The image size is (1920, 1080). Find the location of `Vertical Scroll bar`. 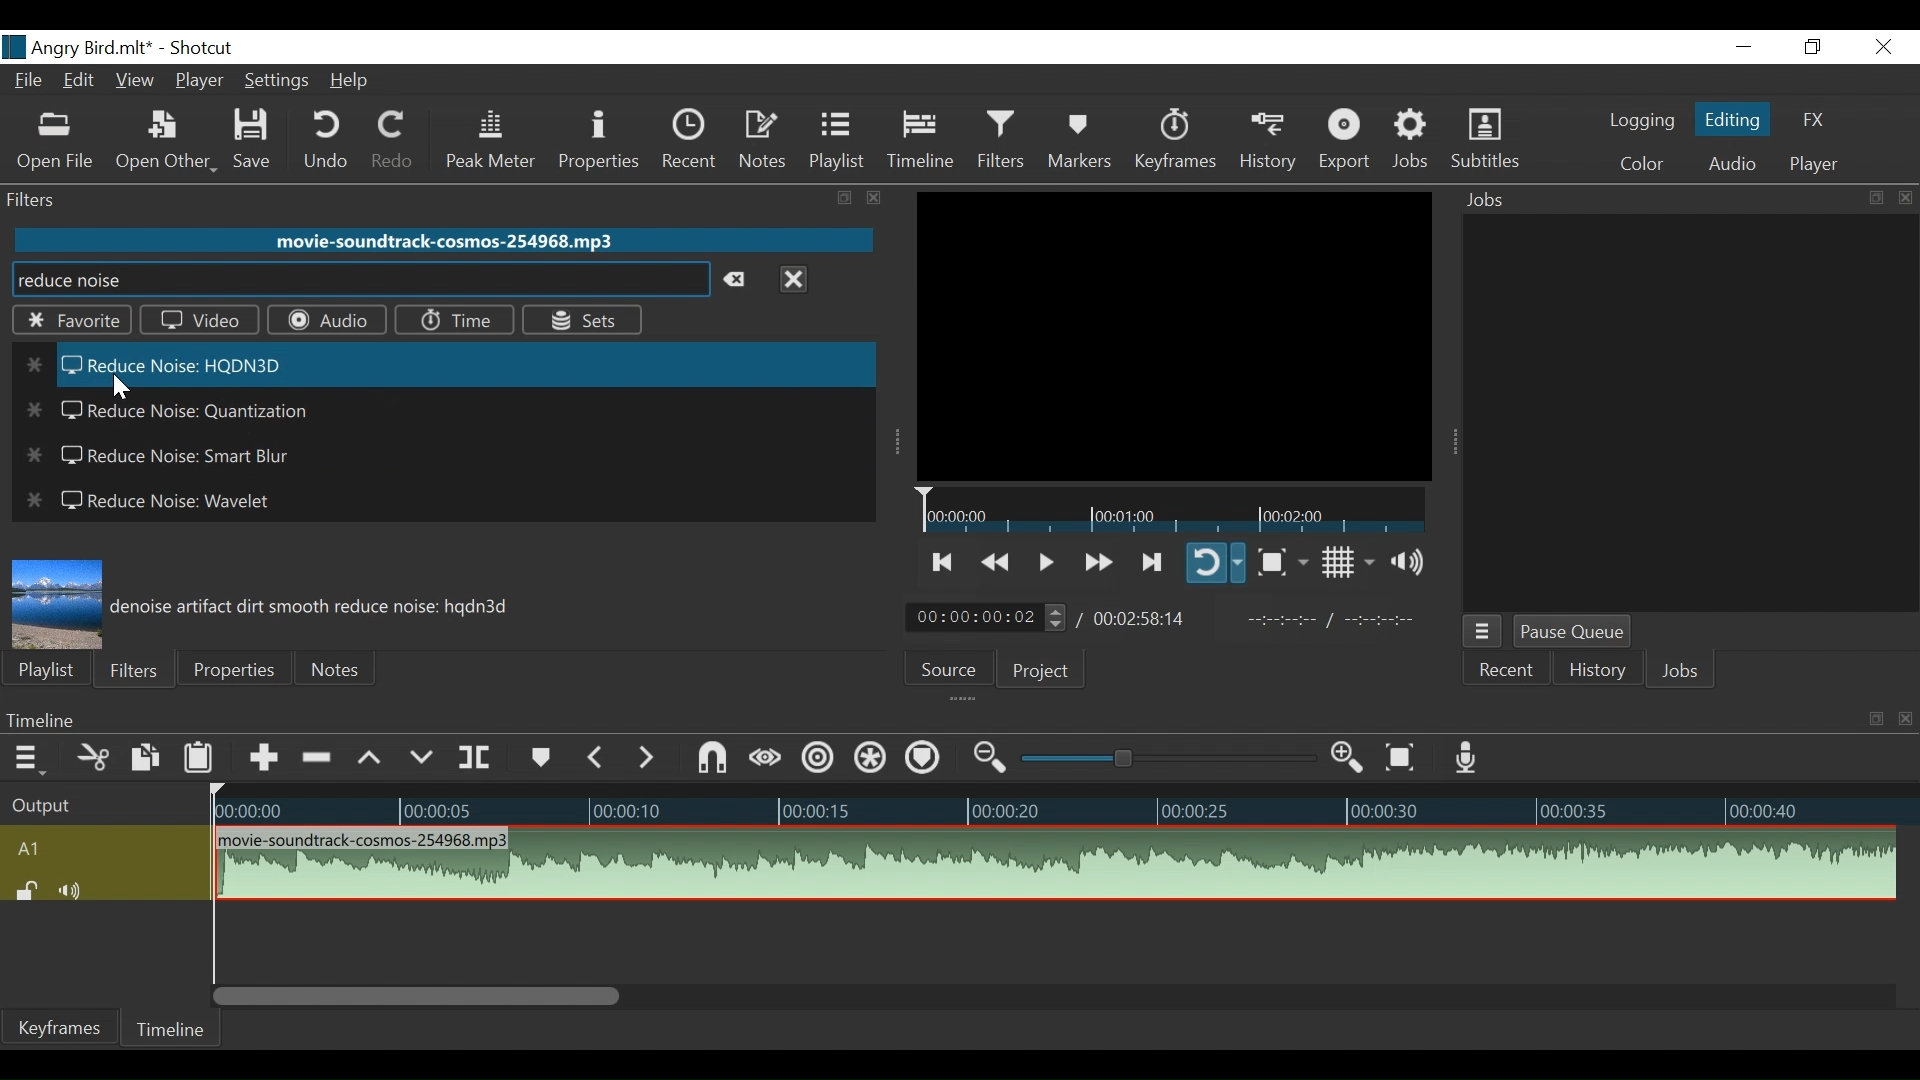

Vertical Scroll bar is located at coordinates (417, 996).